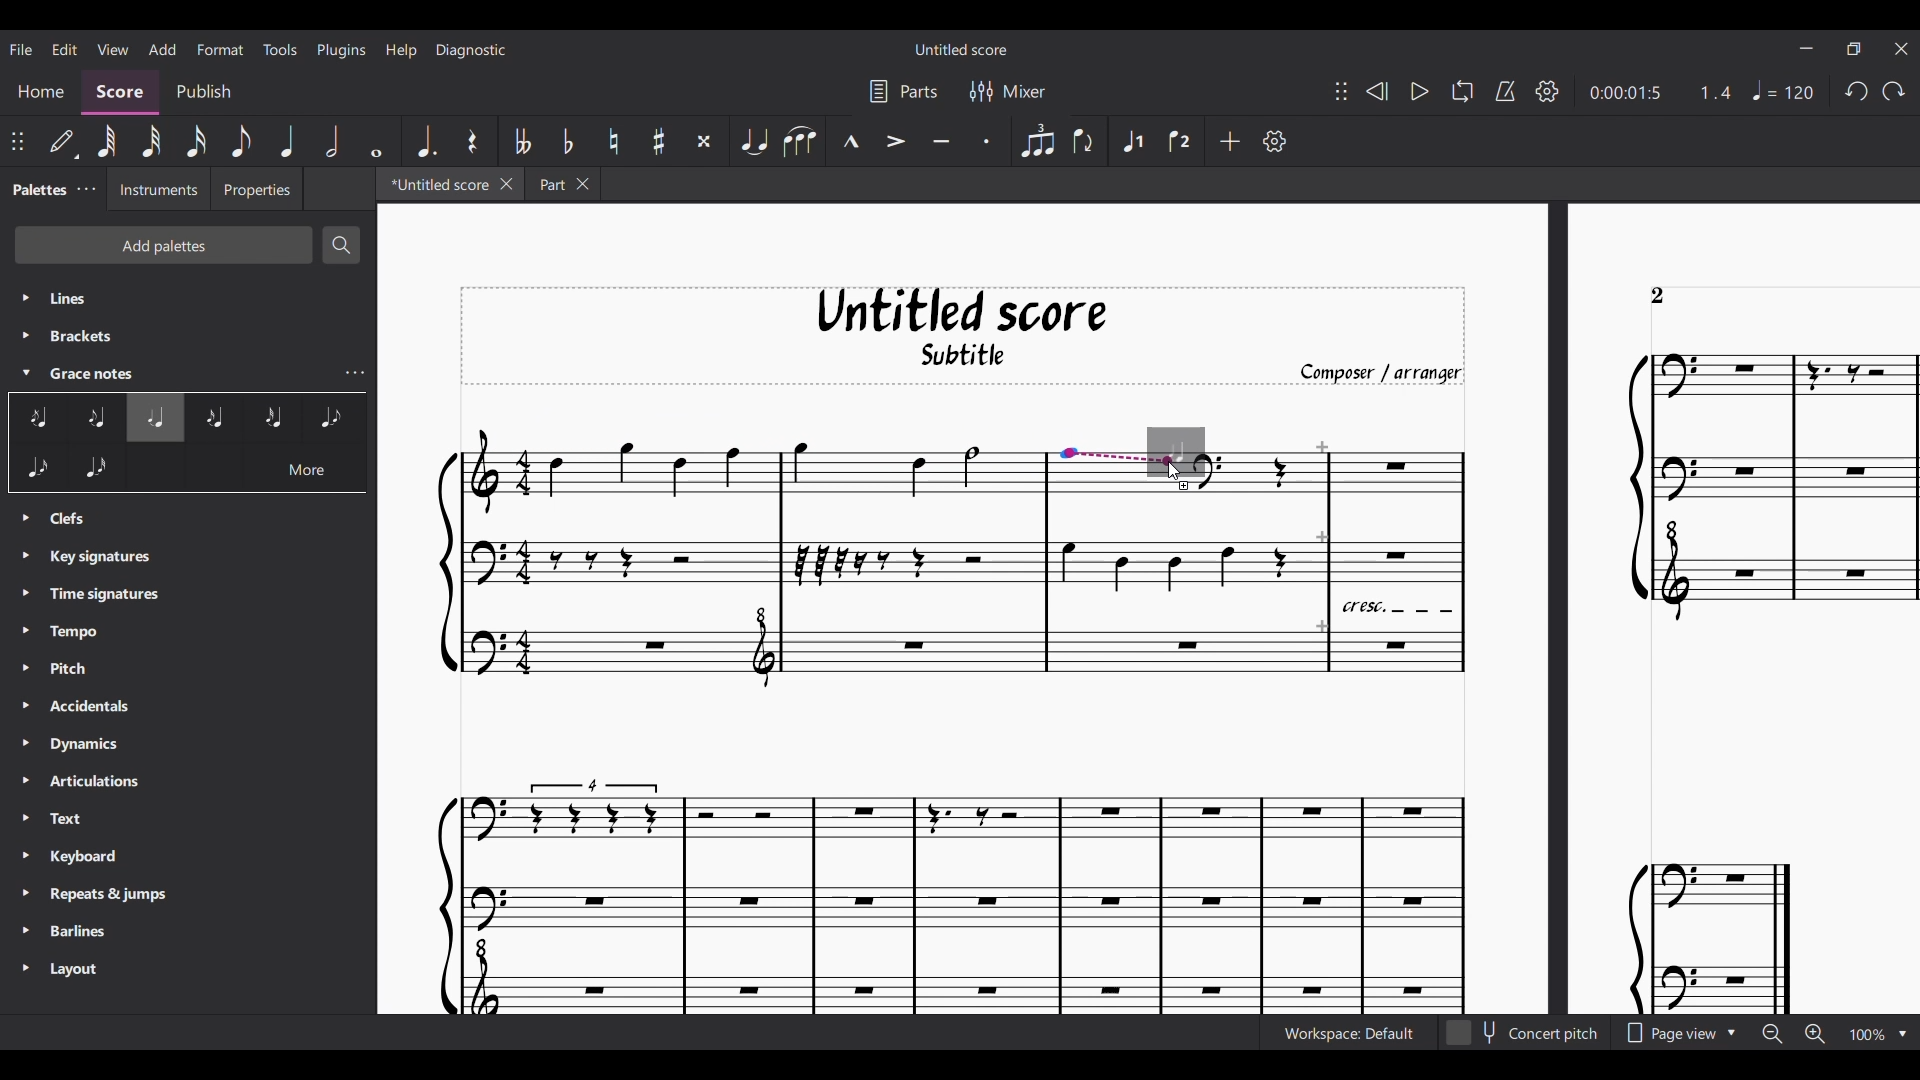 Image resolution: width=1920 pixels, height=1080 pixels. What do you see at coordinates (342, 245) in the screenshot?
I see `Search palette` at bounding box center [342, 245].